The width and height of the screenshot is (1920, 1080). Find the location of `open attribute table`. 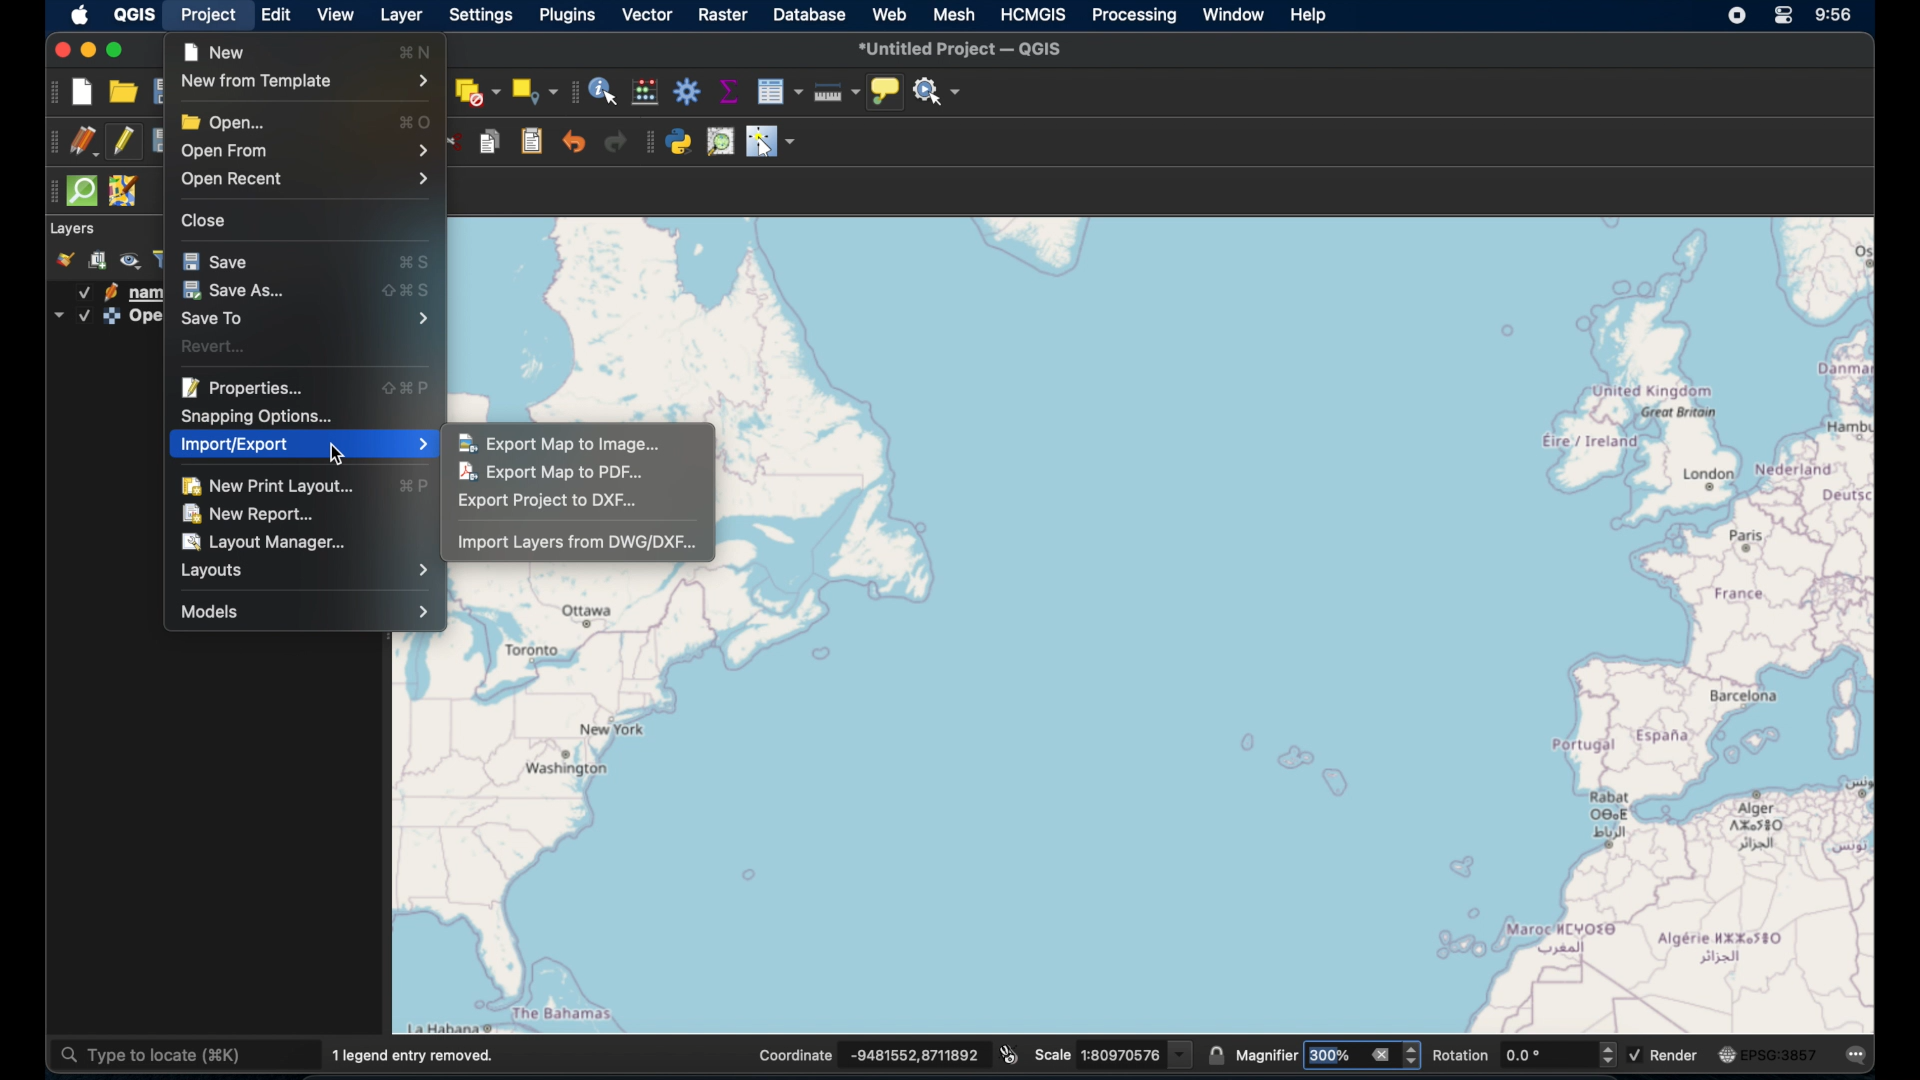

open attribute table is located at coordinates (780, 92).